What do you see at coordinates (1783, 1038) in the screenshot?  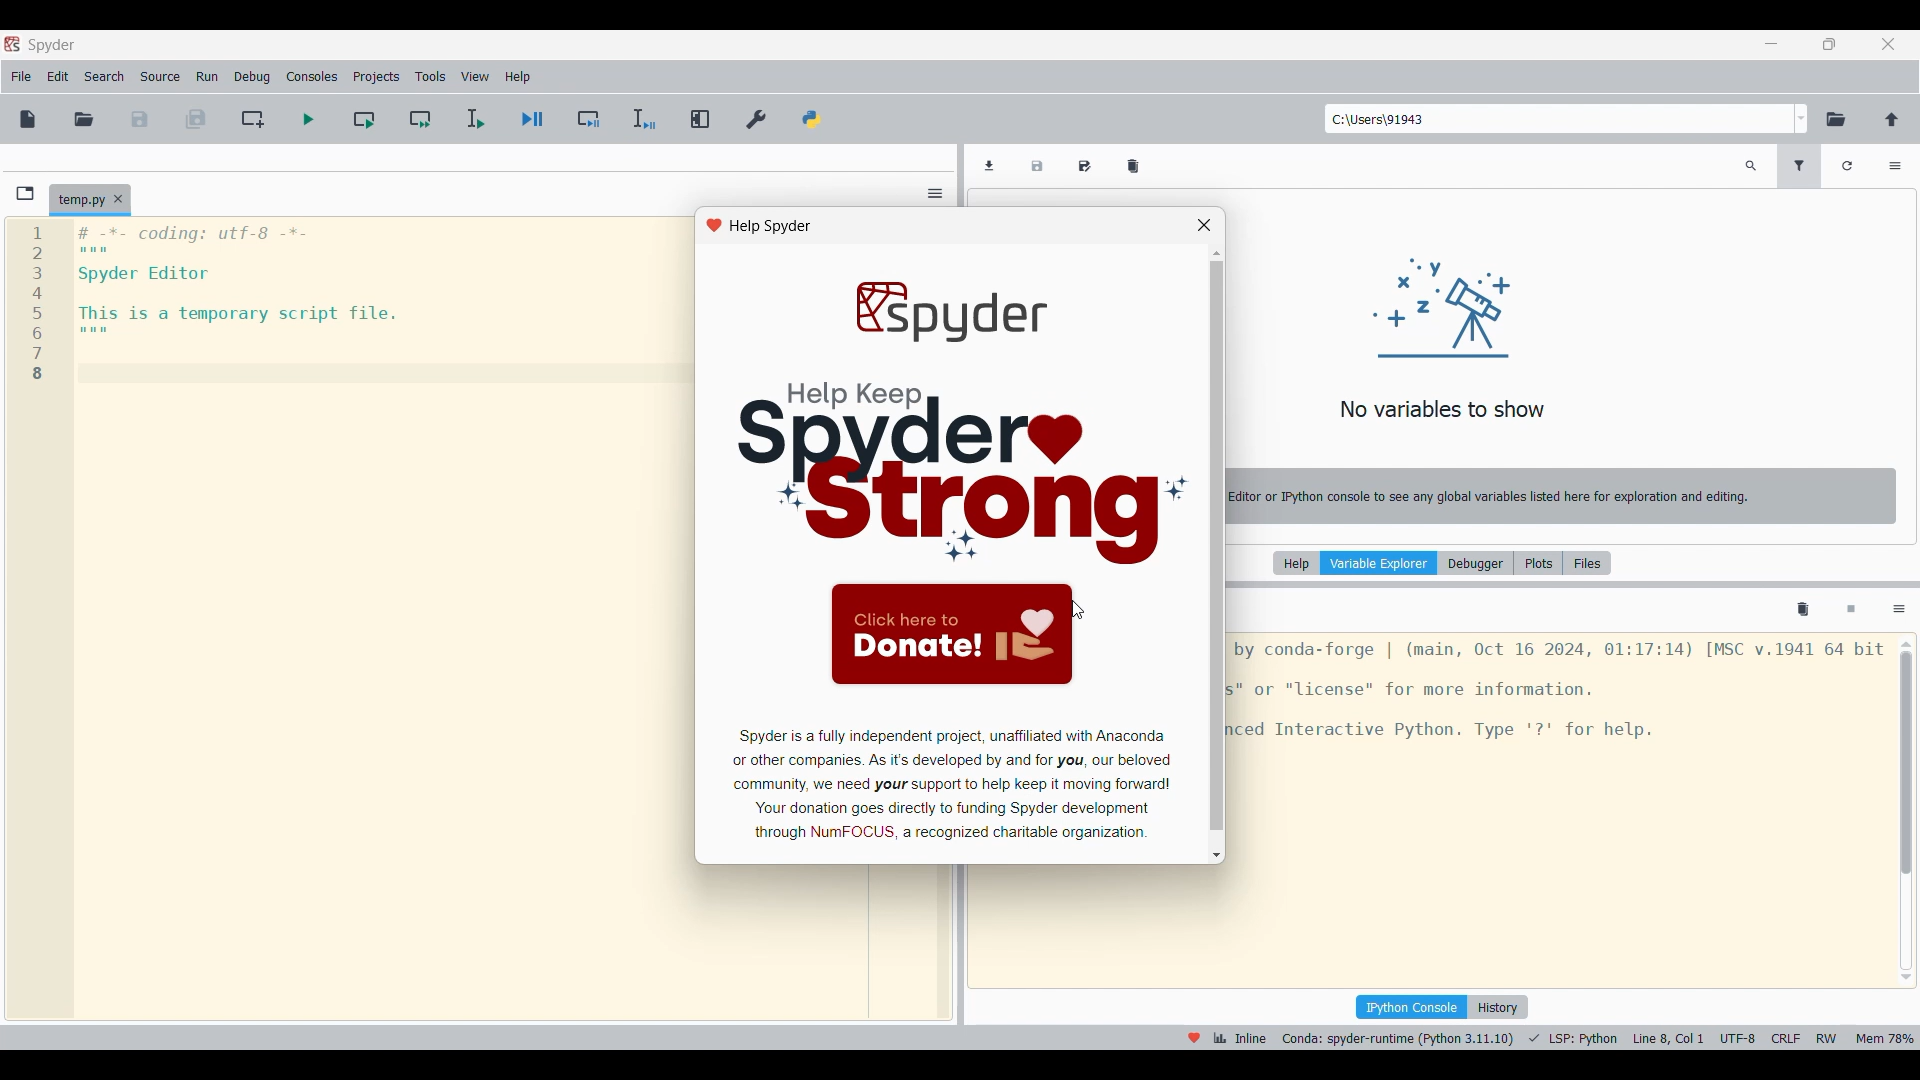 I see `crlf` at bounding box center [1783, 1038].